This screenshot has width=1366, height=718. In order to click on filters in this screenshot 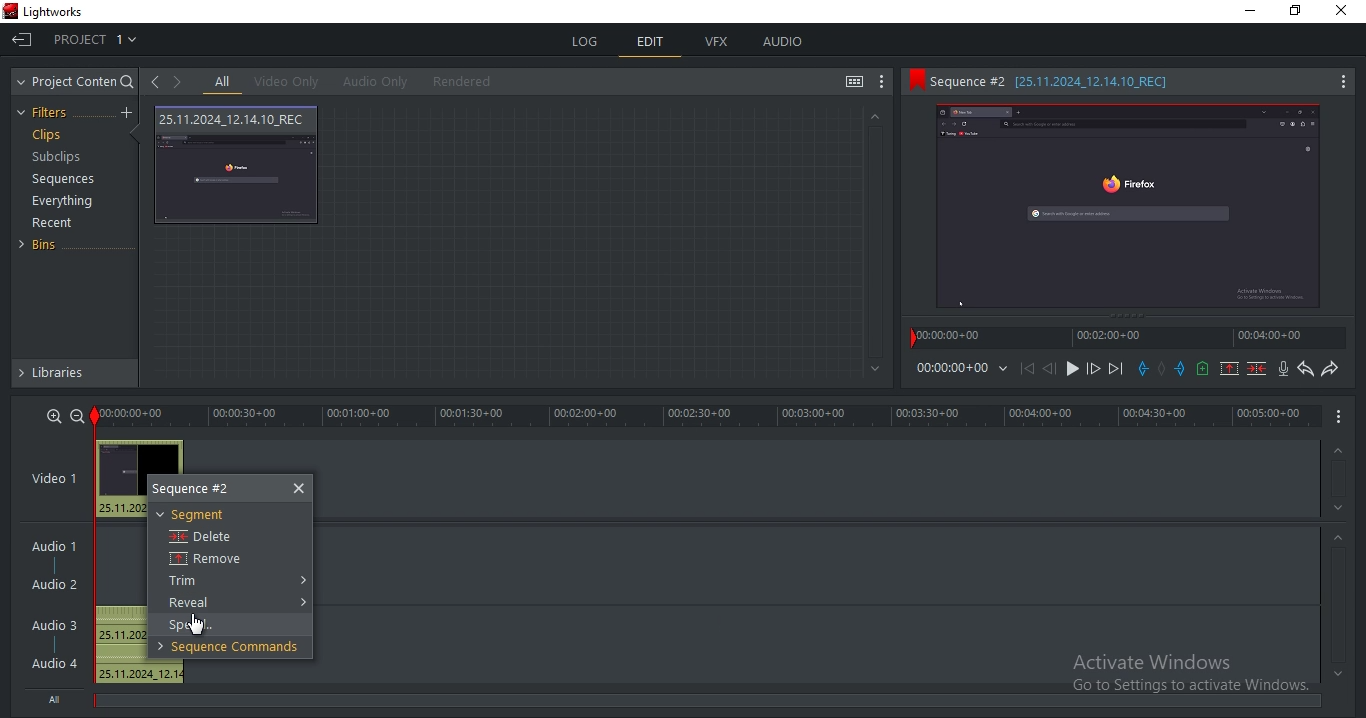, I will do `click(45, 113)`.